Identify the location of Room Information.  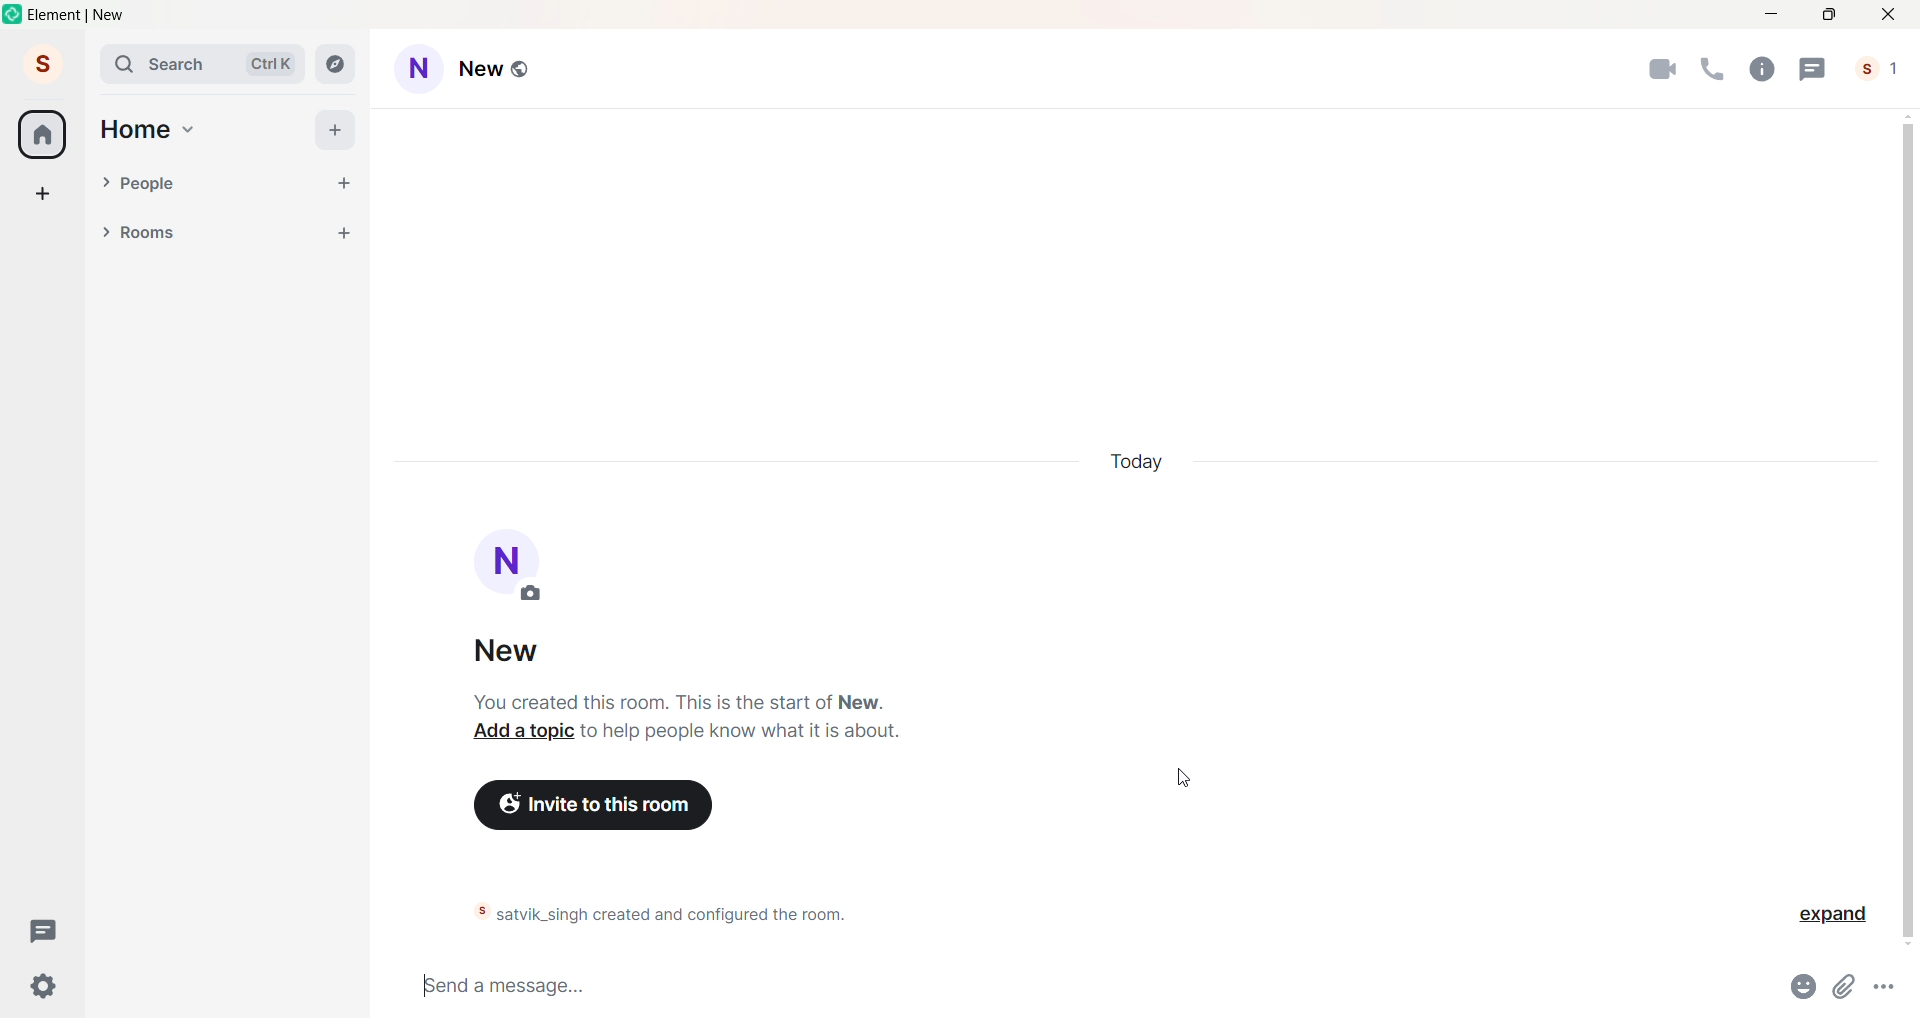
(1760, 68).